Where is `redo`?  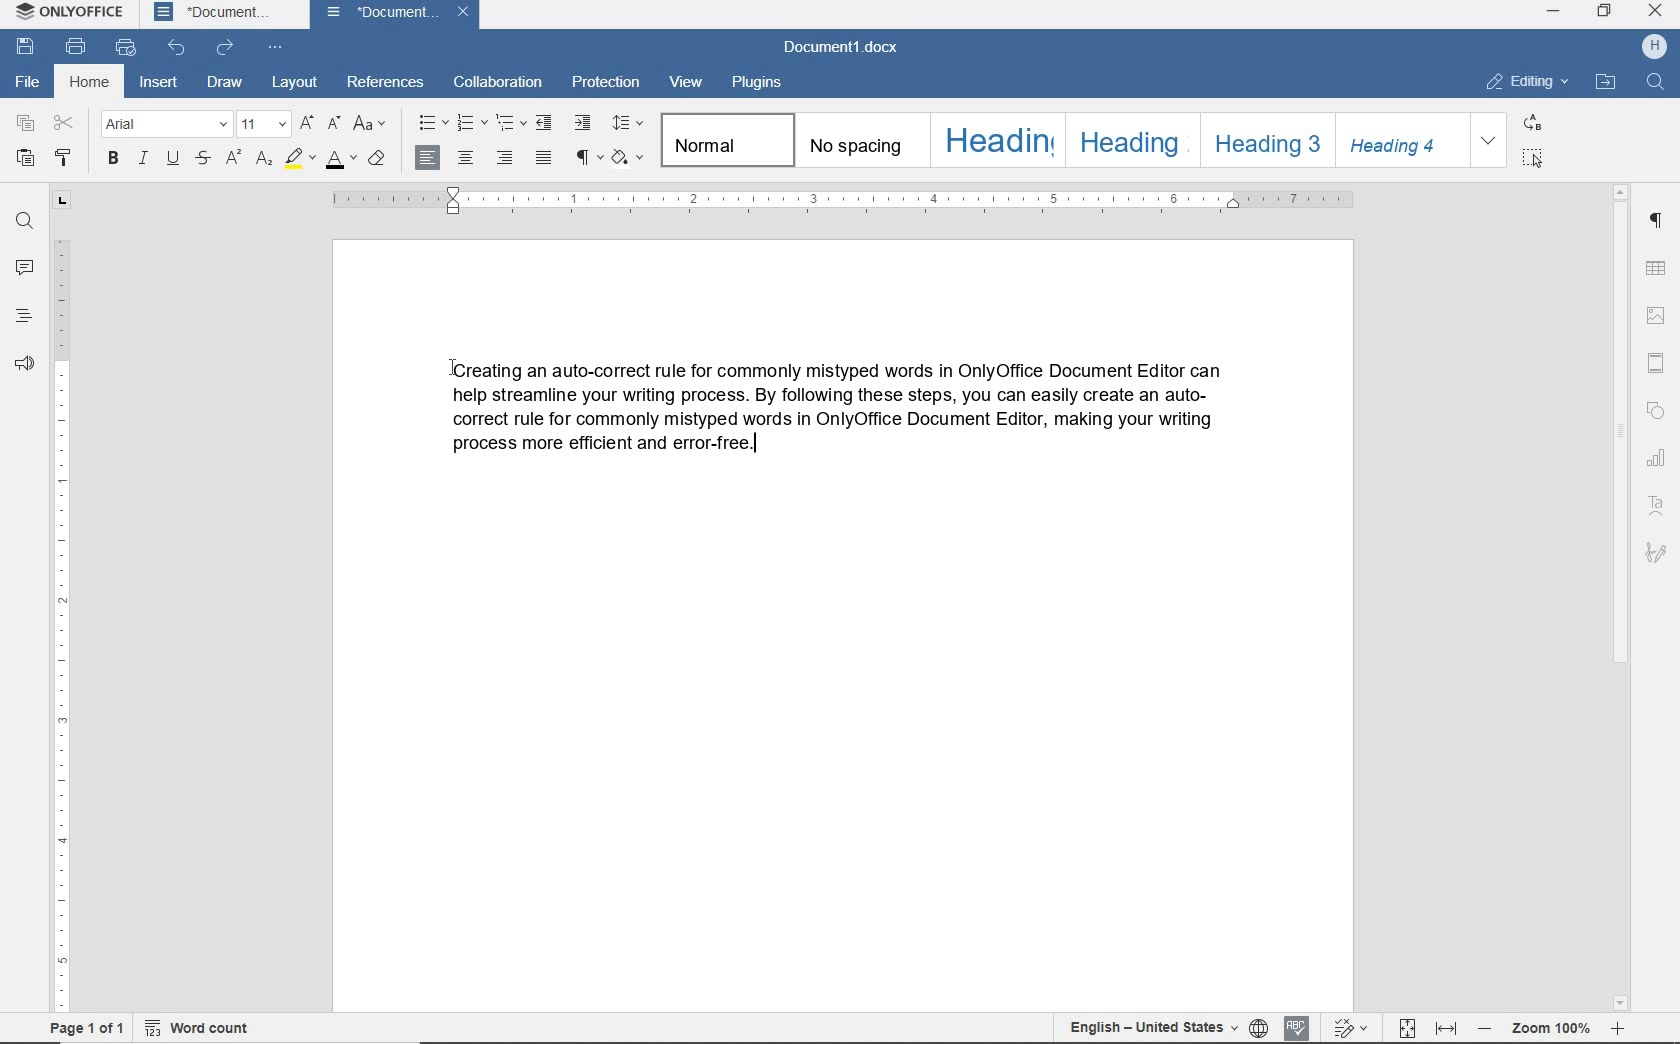 redo is located at coordinates (224, 47).